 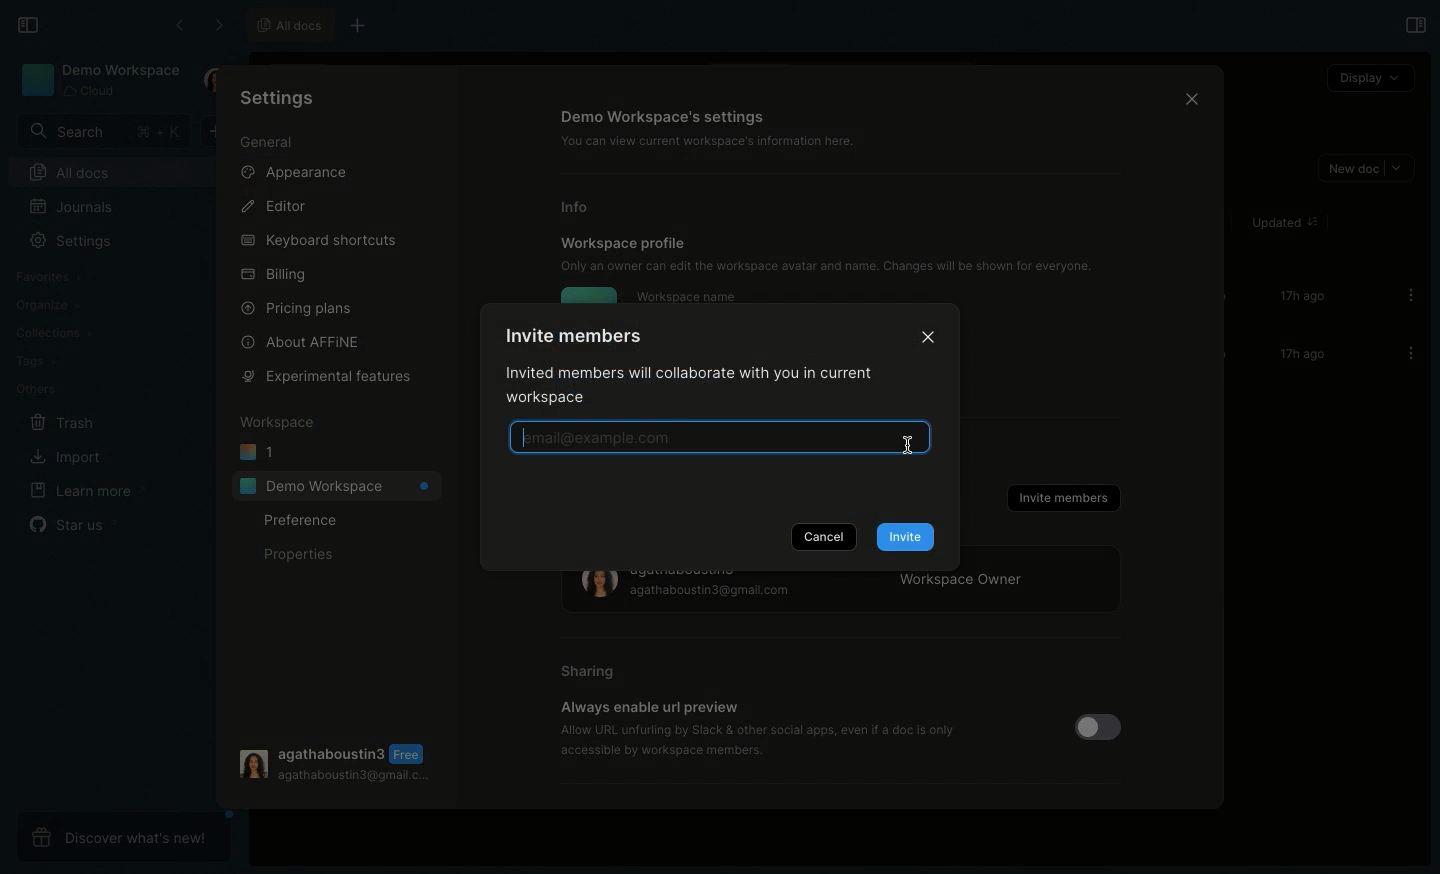 I want to click on Invite members, so click(x=1062, y=498).